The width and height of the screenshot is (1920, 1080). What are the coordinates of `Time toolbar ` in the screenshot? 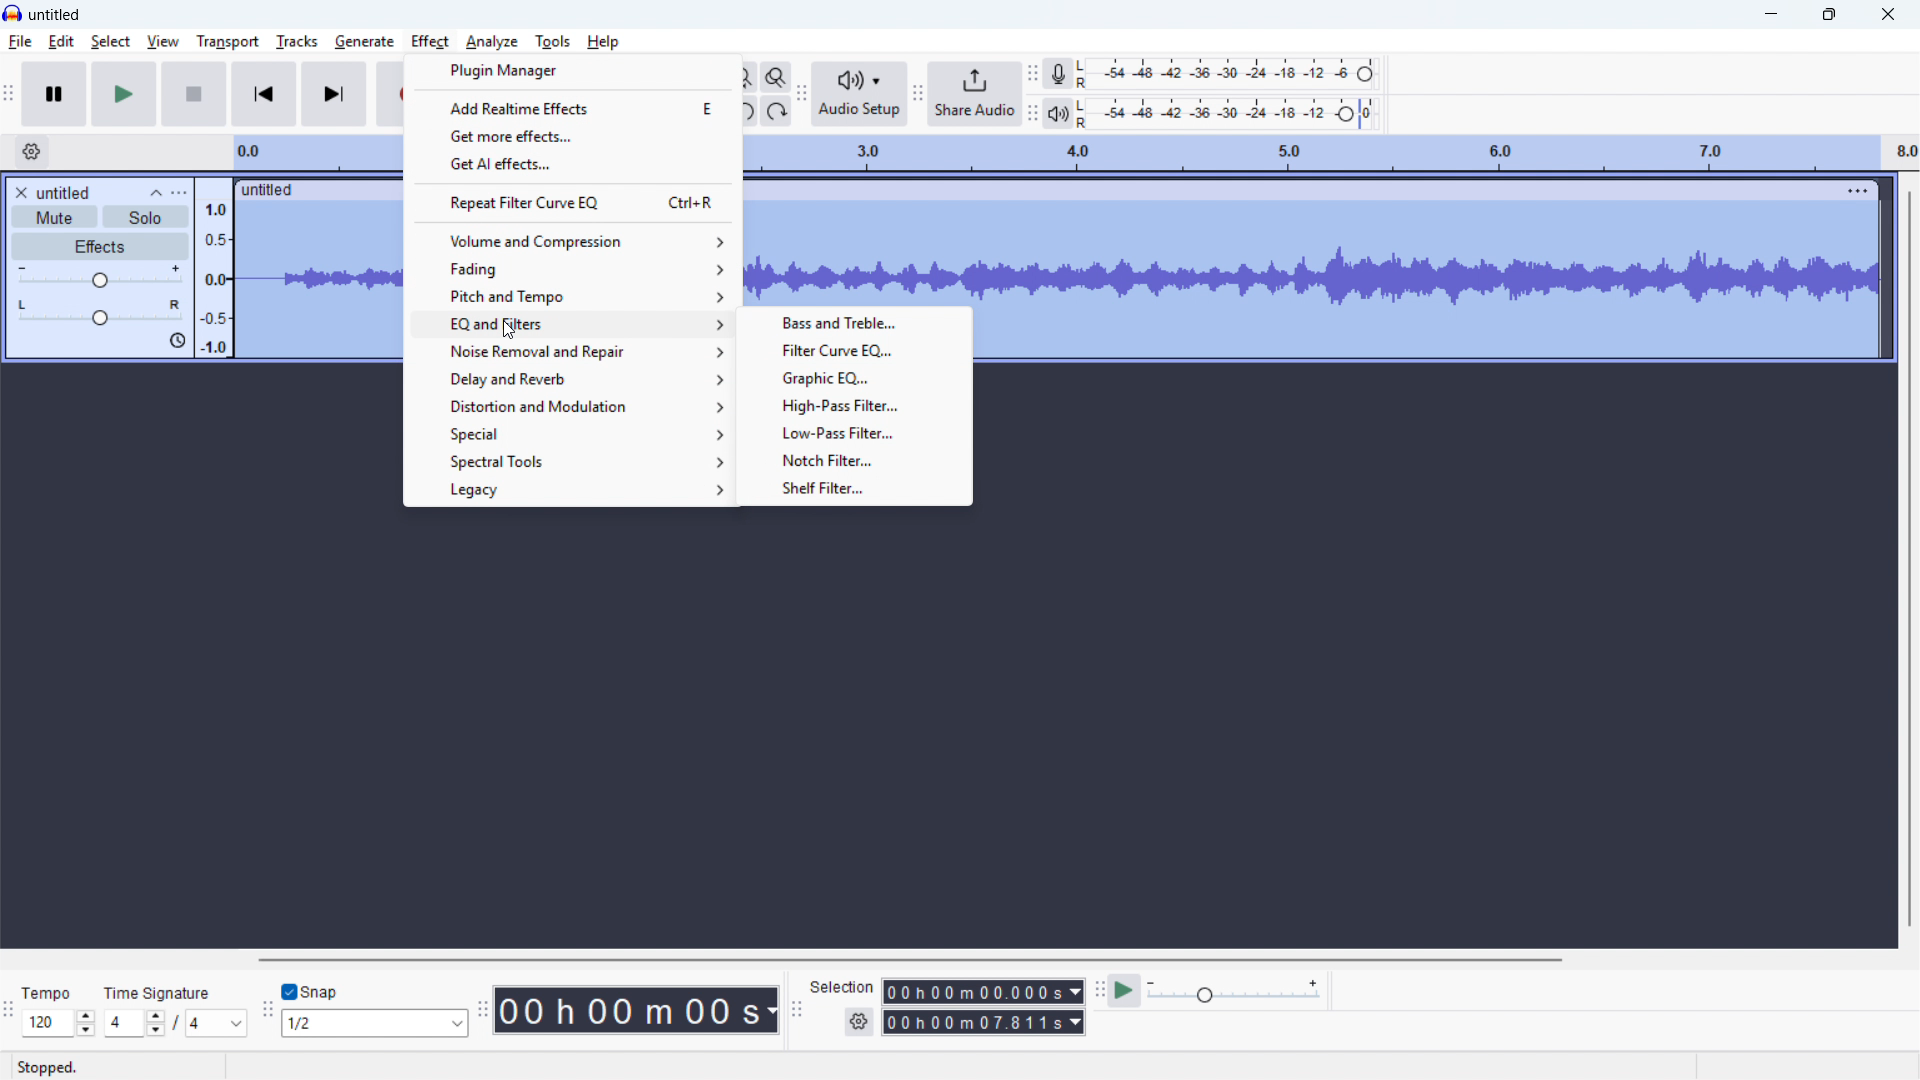 It's located at (484, 1012).